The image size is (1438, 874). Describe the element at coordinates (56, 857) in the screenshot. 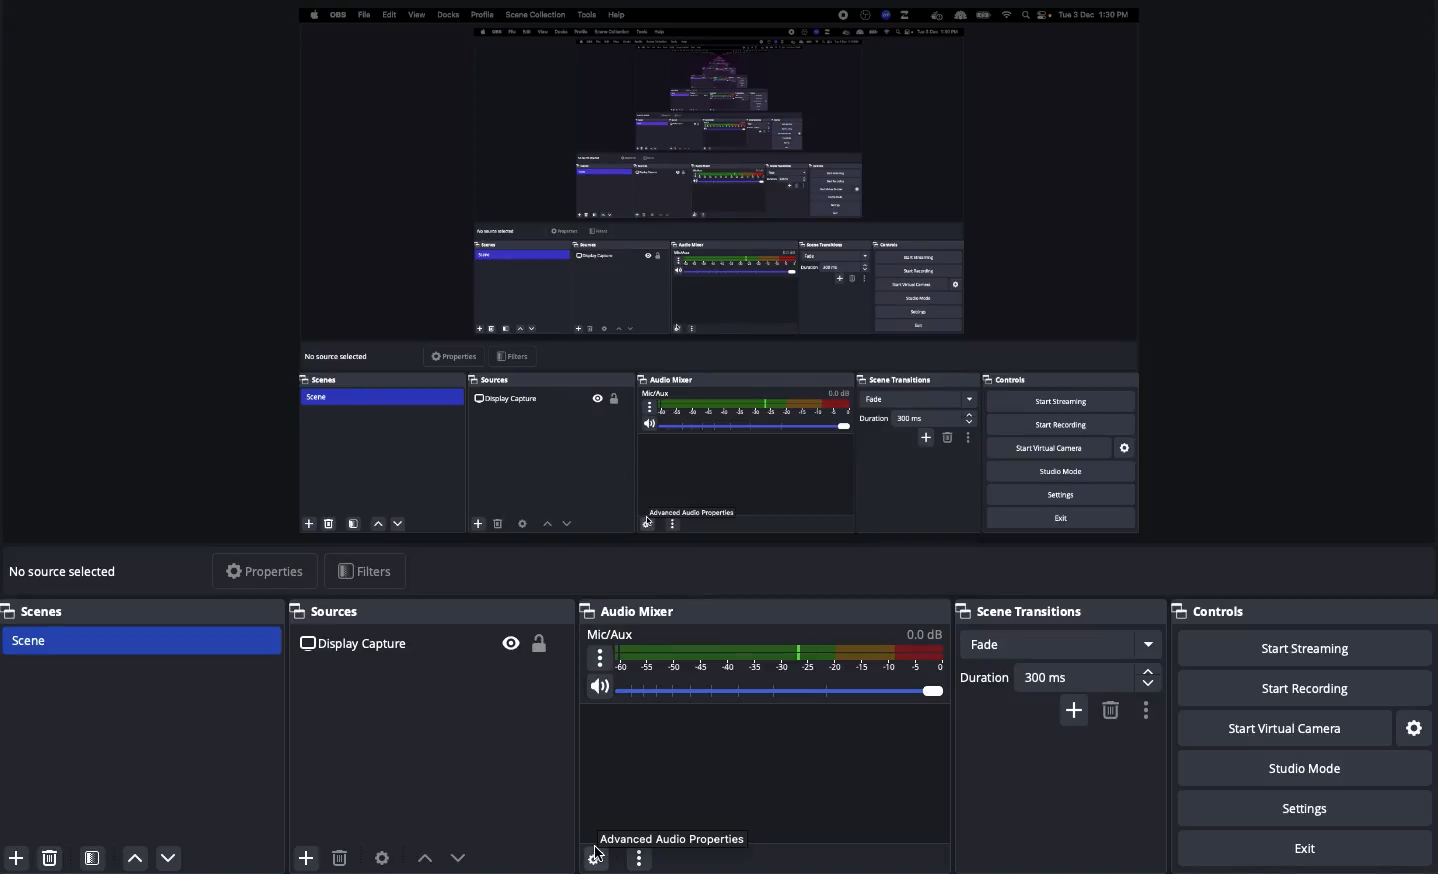

I see `delete` at that location.